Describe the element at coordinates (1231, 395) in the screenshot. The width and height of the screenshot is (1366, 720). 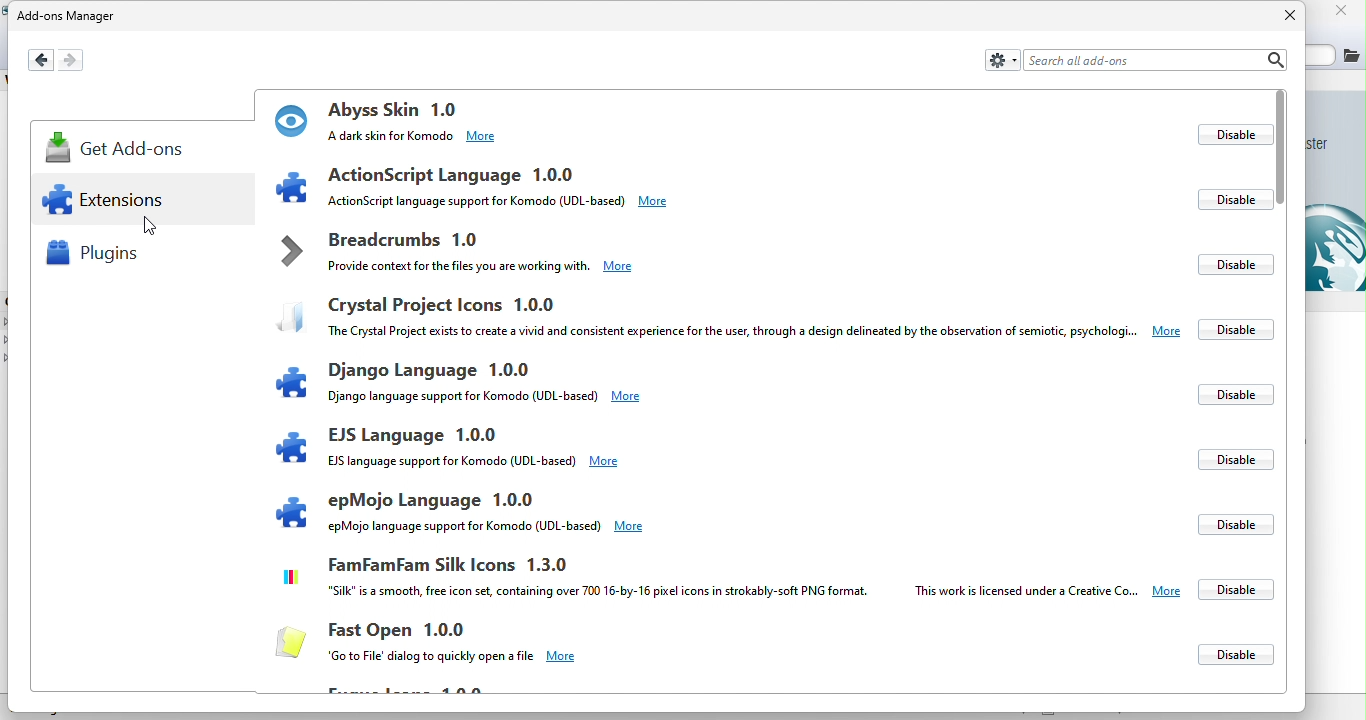
I see `disable` at that location.